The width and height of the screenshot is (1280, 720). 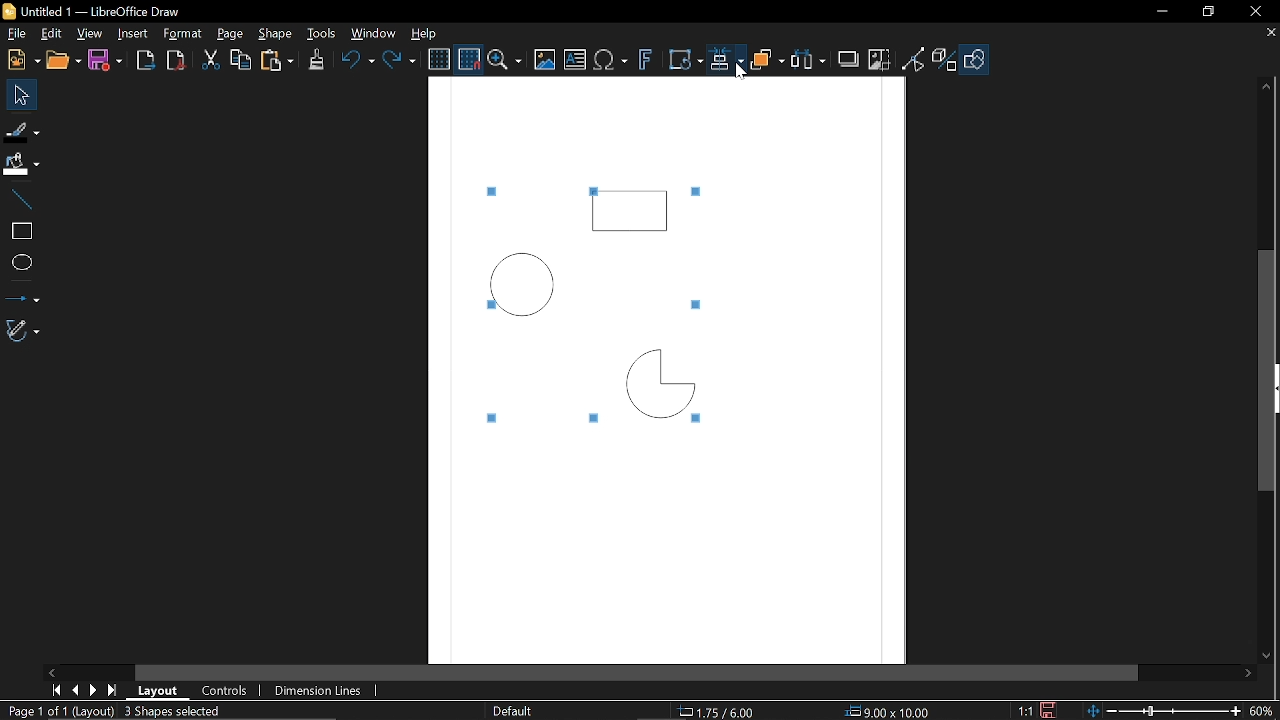 What do you see at coordinates (58, 711) in the screenshot?
I see `Page 1 of 1 (Layout)` at bounding box center [58, 711].